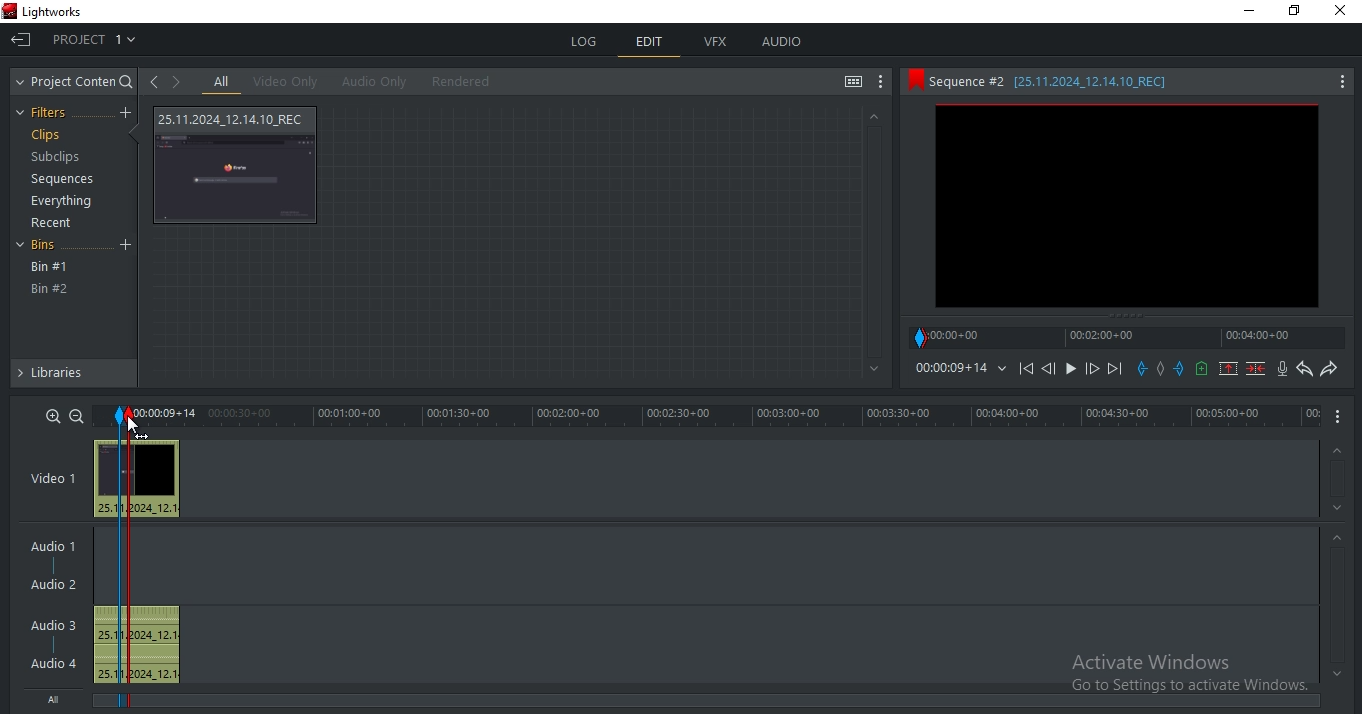 The image size is (1362, 714). What do you see at coordinates (61, 585) in the screenshot?
I see `Audio 2` at bounding box center [61, 585].